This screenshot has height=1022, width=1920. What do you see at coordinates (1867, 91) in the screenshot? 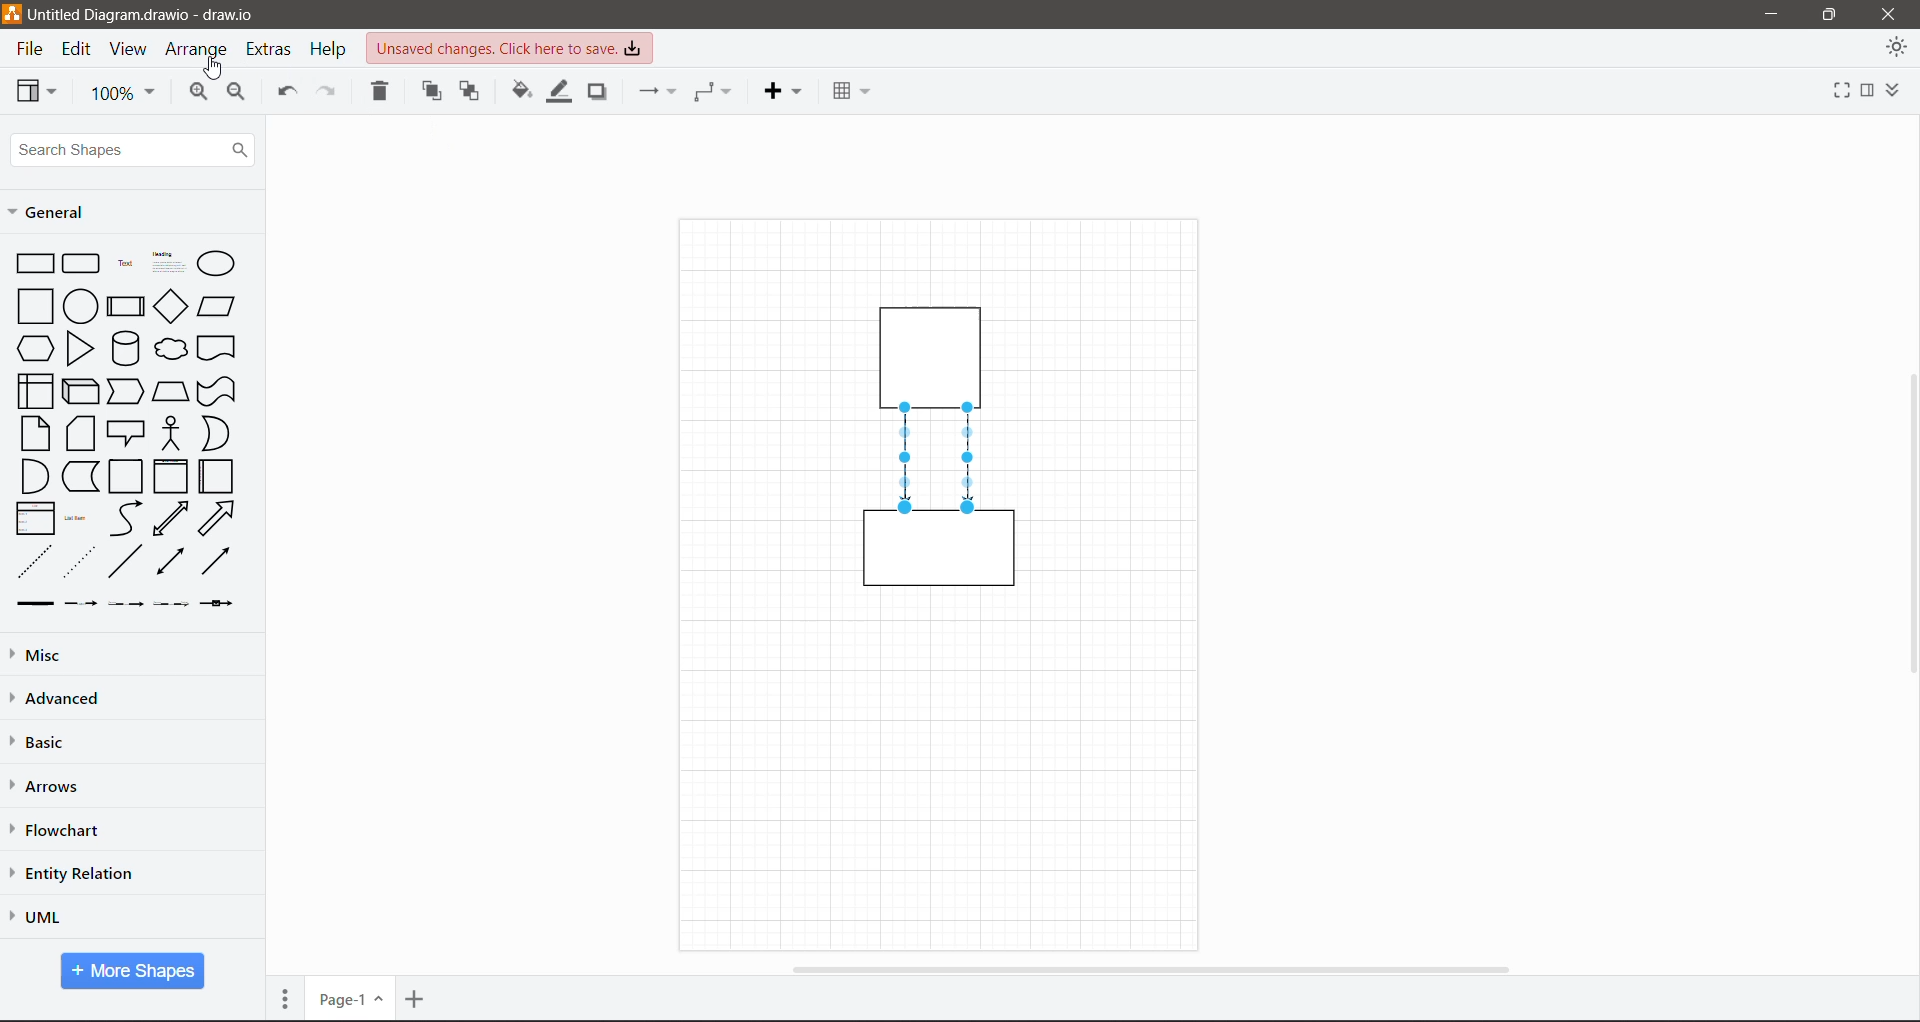
I see `Format` at bounding box center [1867, 91].